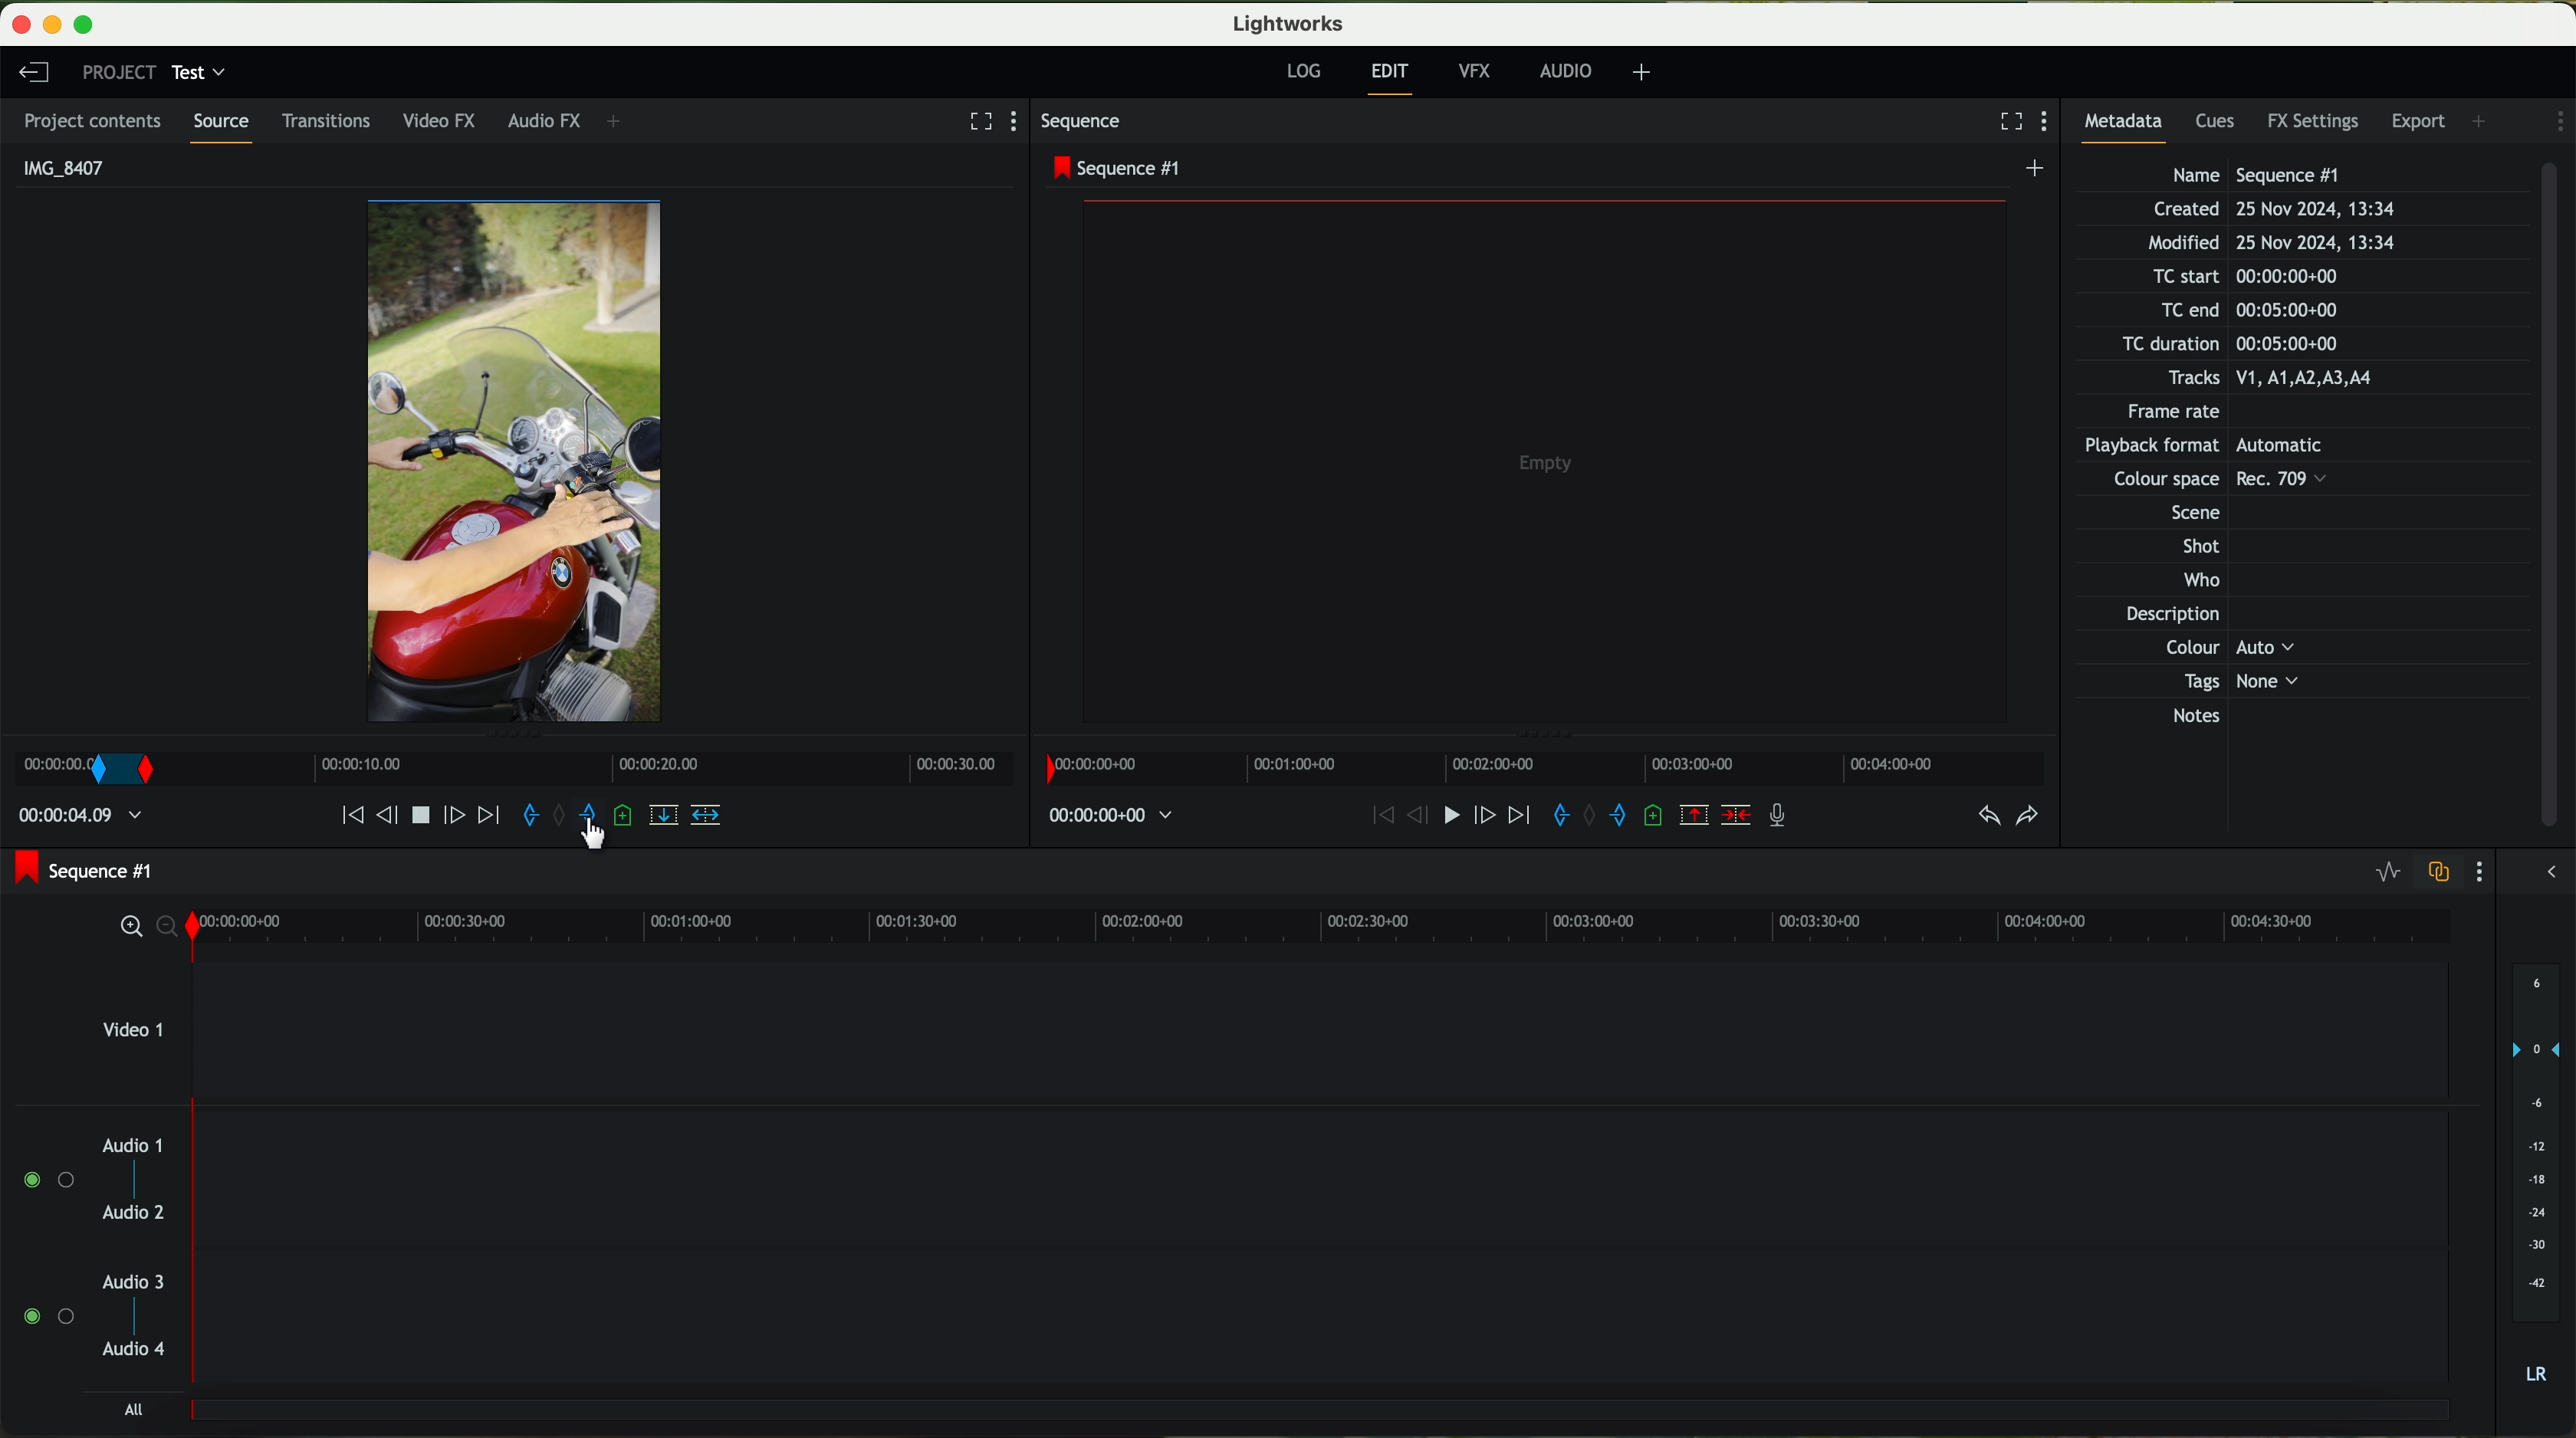 The width and height of the screenshot is (2576, 1438). Describe the element at coordinates (2266, 379) in the screenshot. I see `Tracks` at that location.